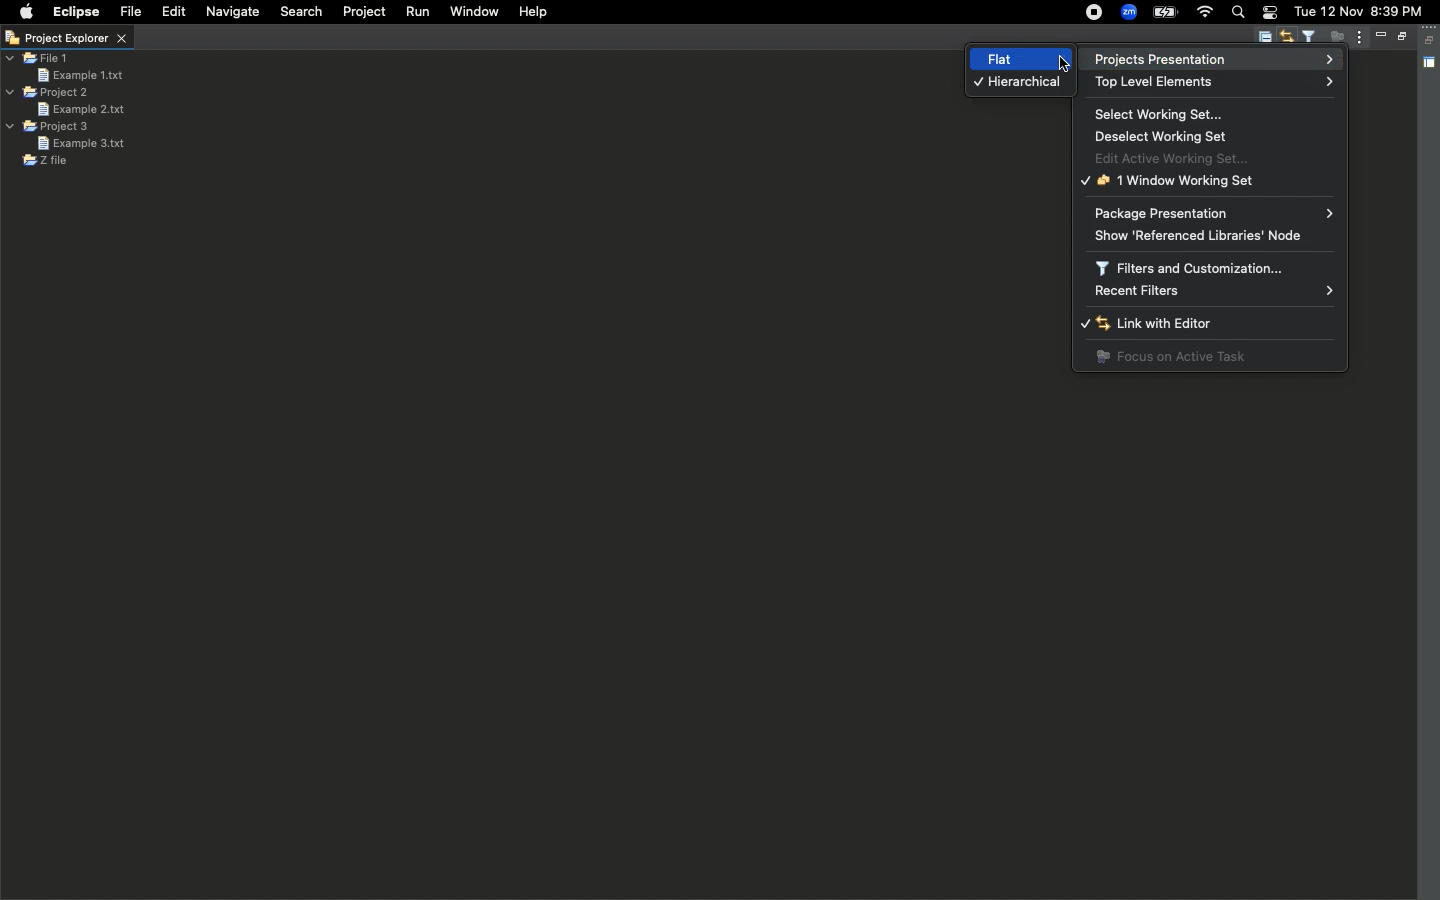  I want to click on Project explorer, so click(66, 39).